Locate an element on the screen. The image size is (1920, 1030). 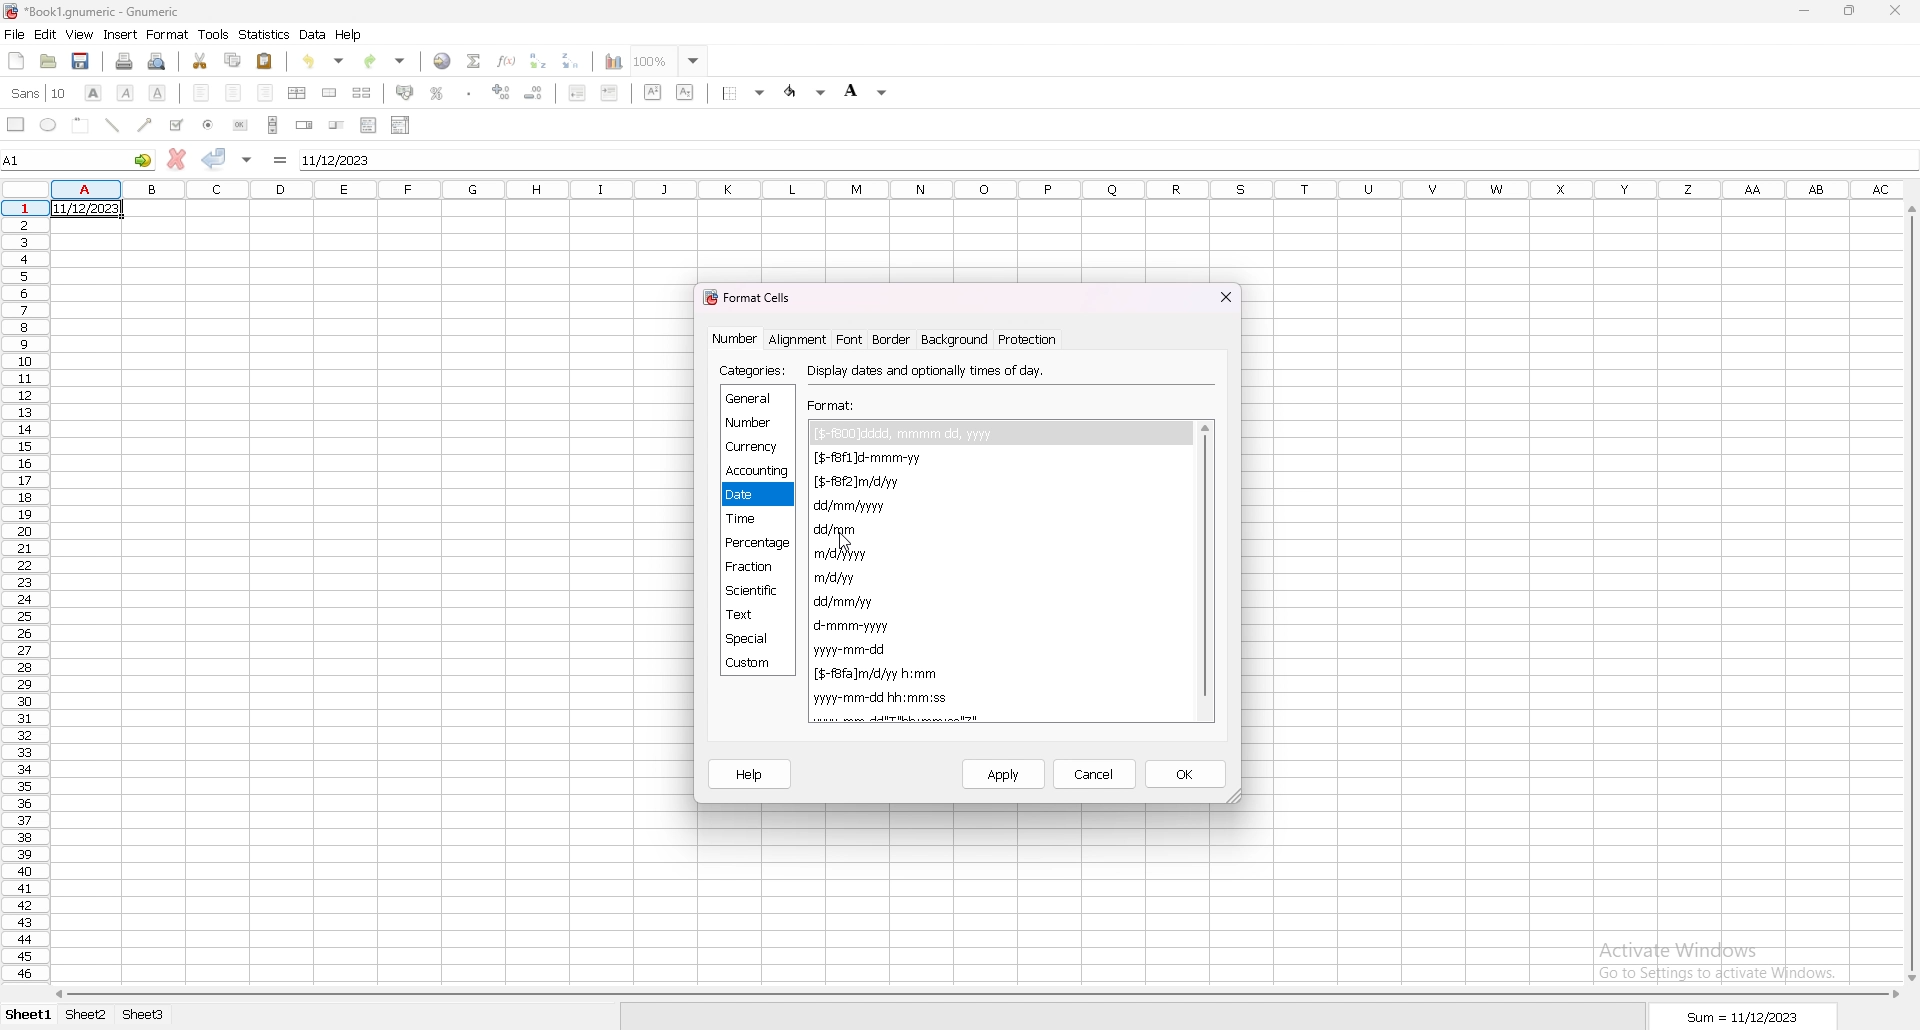
frame is located at coordinates (81, 125).